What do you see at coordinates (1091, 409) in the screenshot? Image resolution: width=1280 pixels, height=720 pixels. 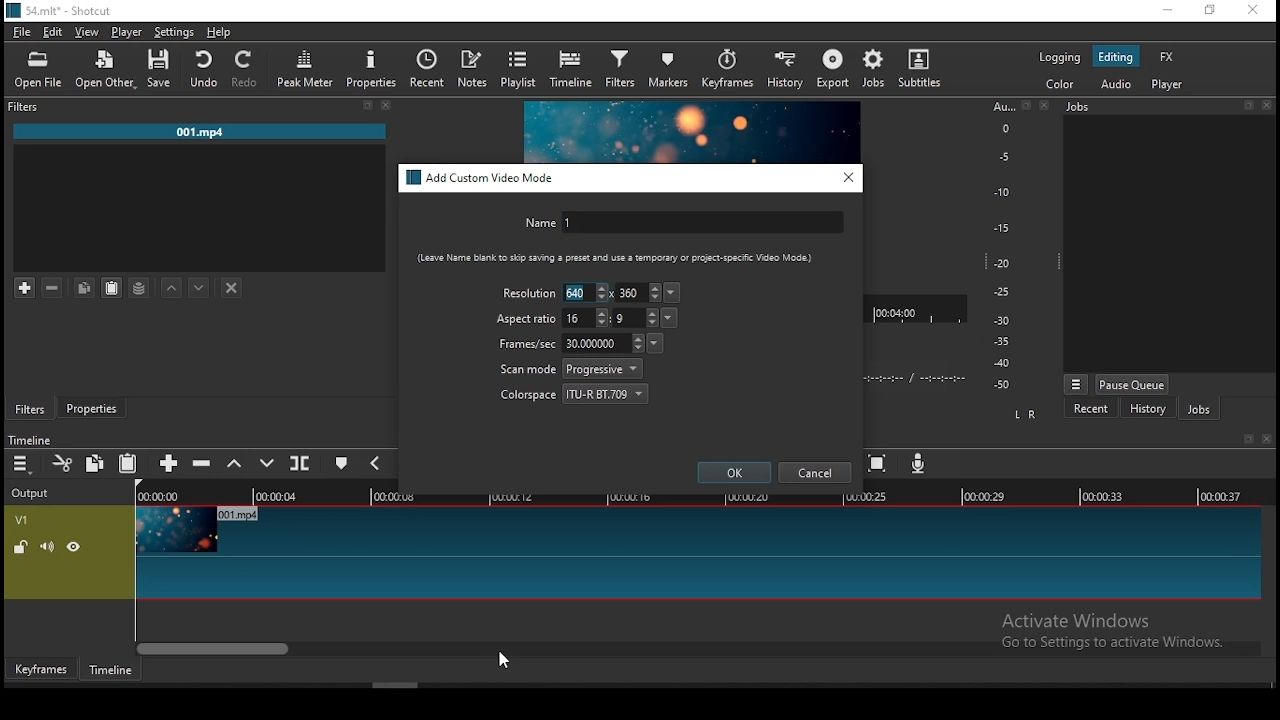 I see `recent` at bounding box center [1091, 409].